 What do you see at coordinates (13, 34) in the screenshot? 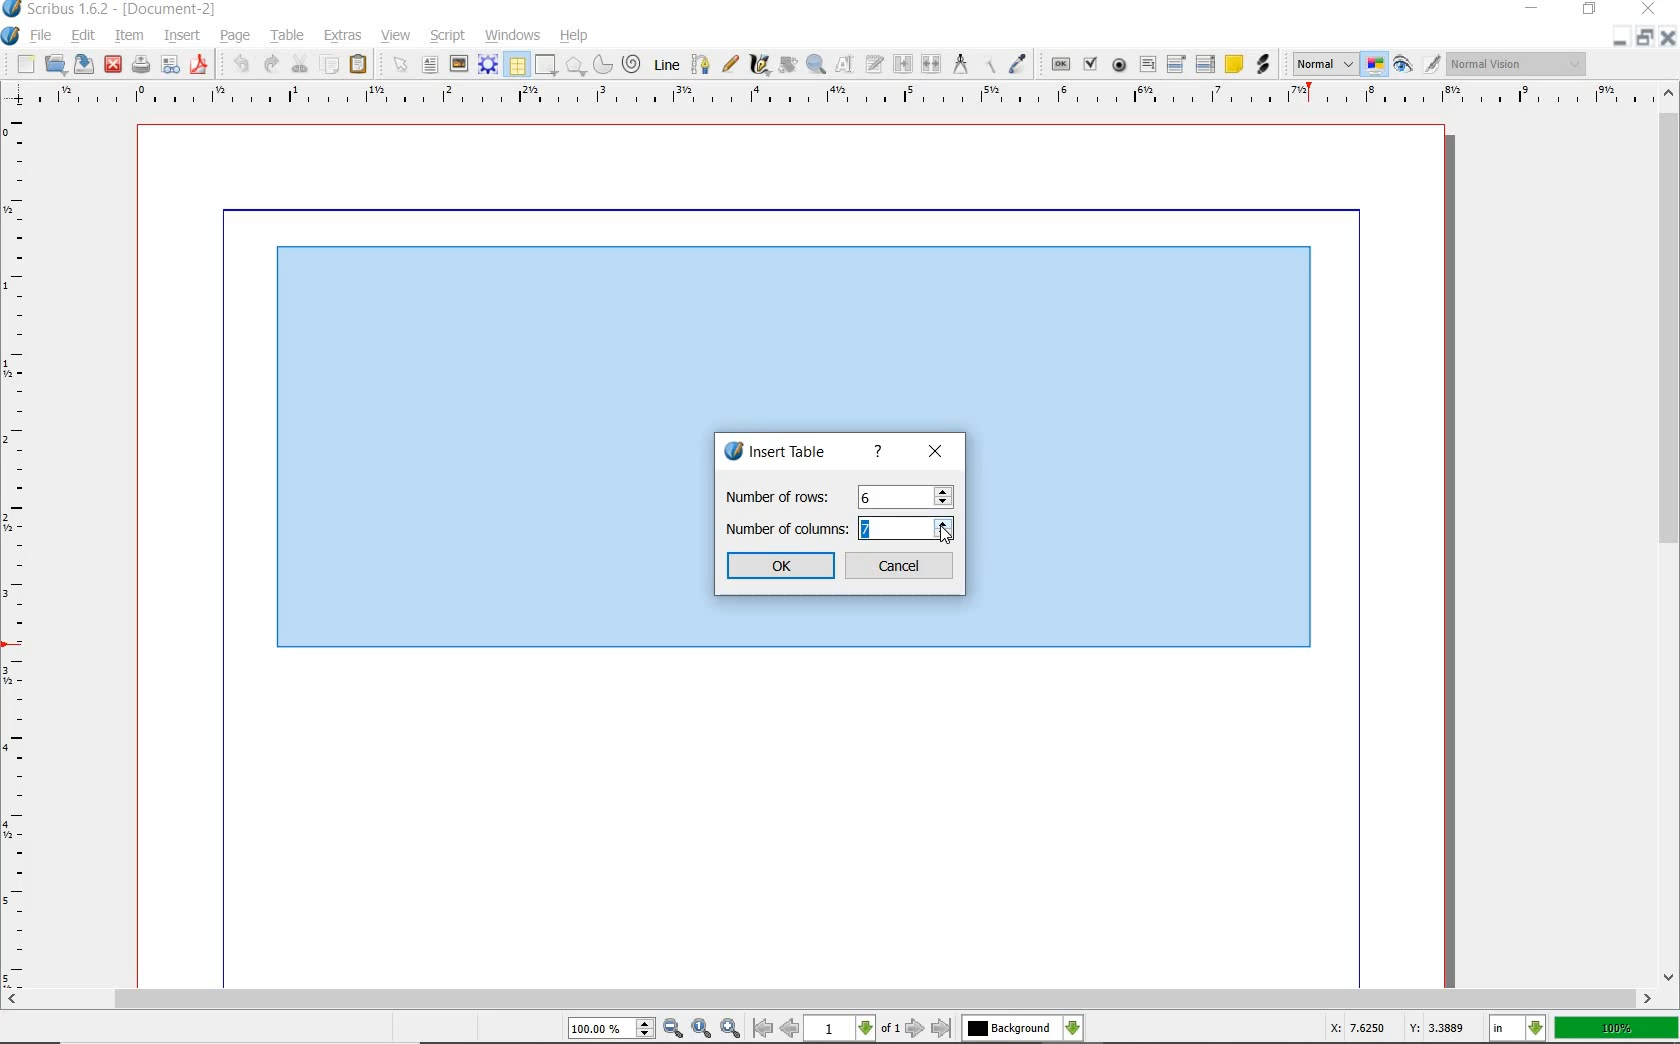
I see `system logo` at bounding box center [13, 34].